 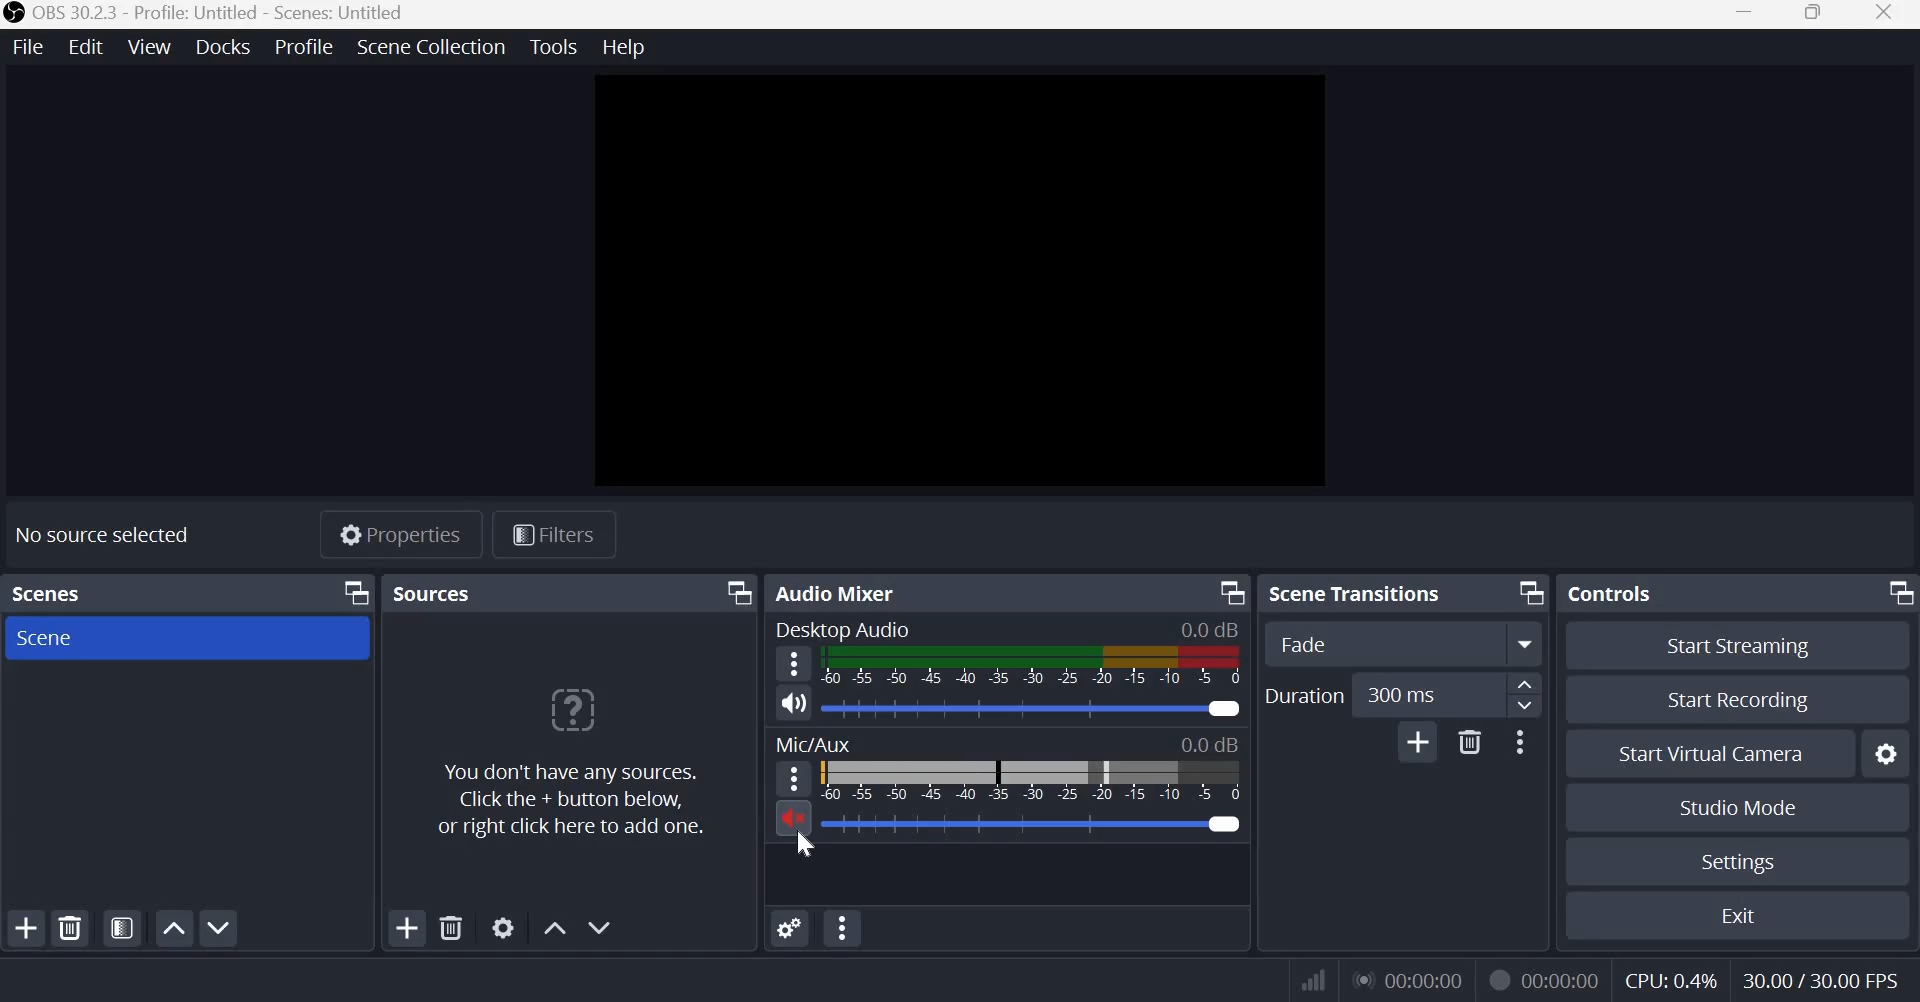 I want to click on Filters, so click(x=550, y=533).